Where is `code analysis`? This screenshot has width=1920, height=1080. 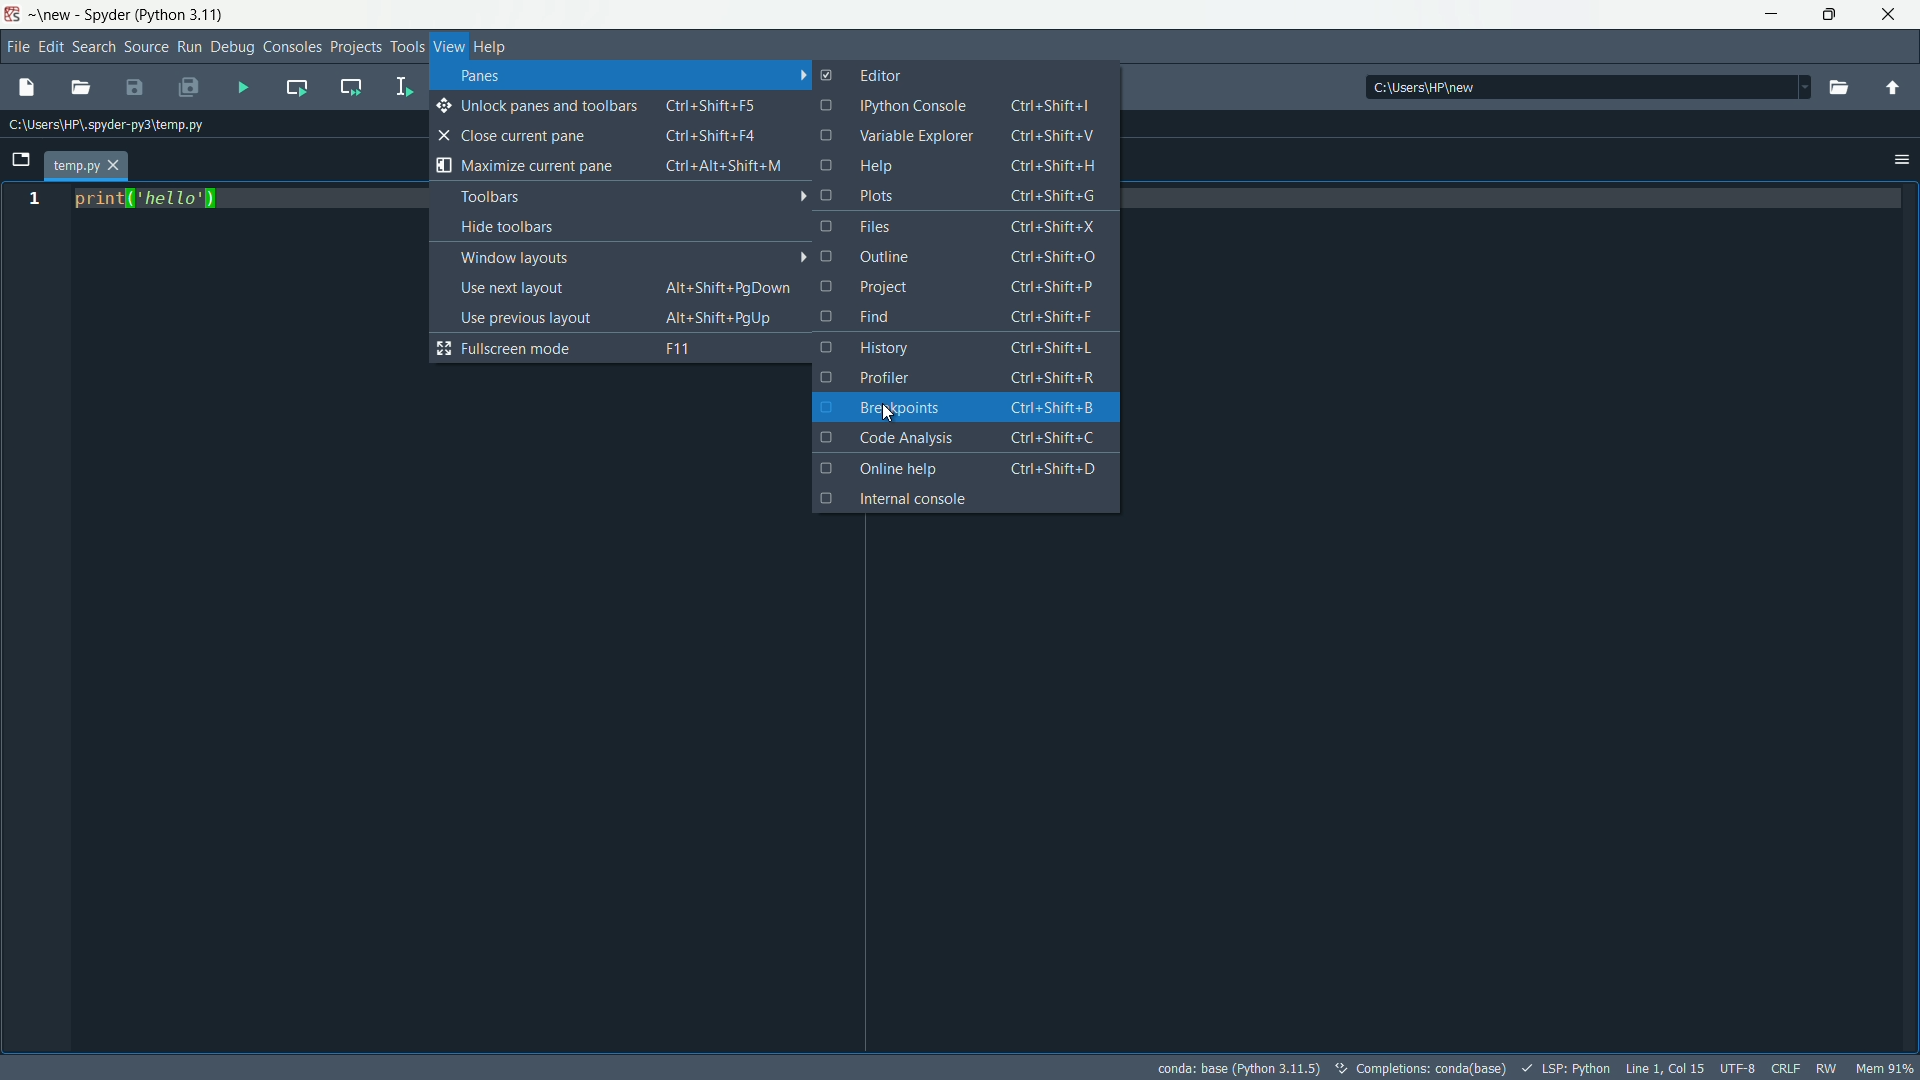
code analysis is located at coordinates (963, 438).